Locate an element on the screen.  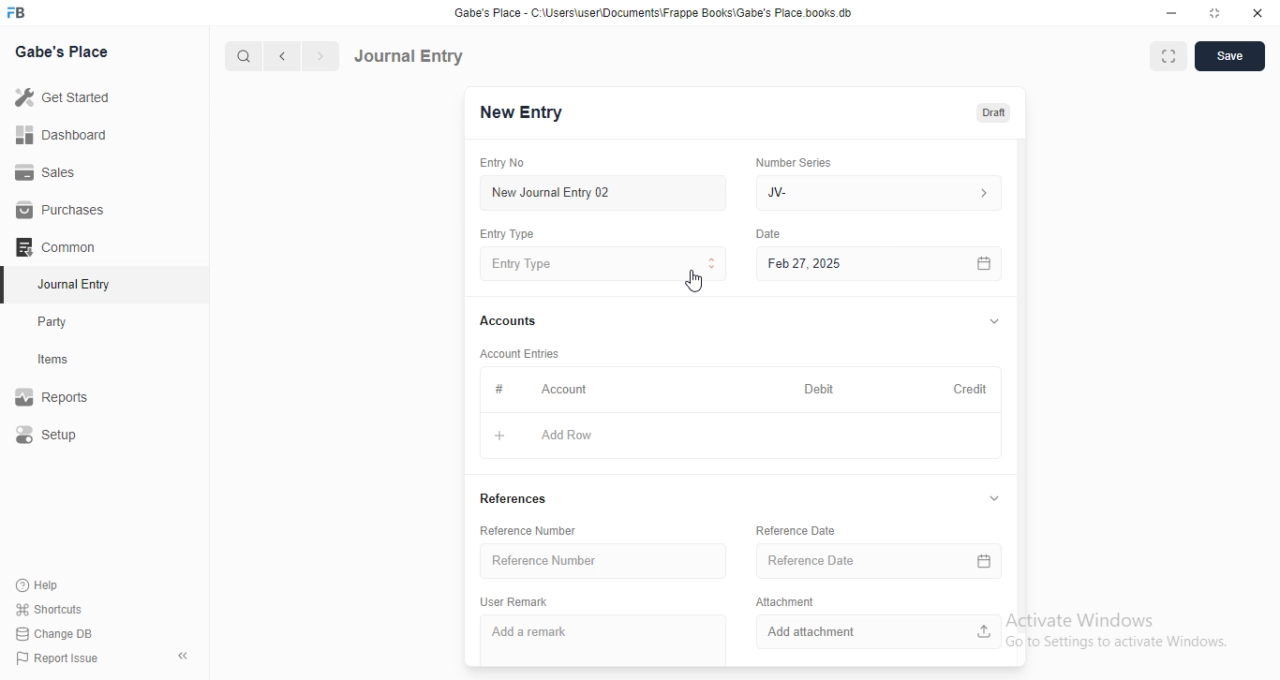
Help is located at coordinates (36, 585).